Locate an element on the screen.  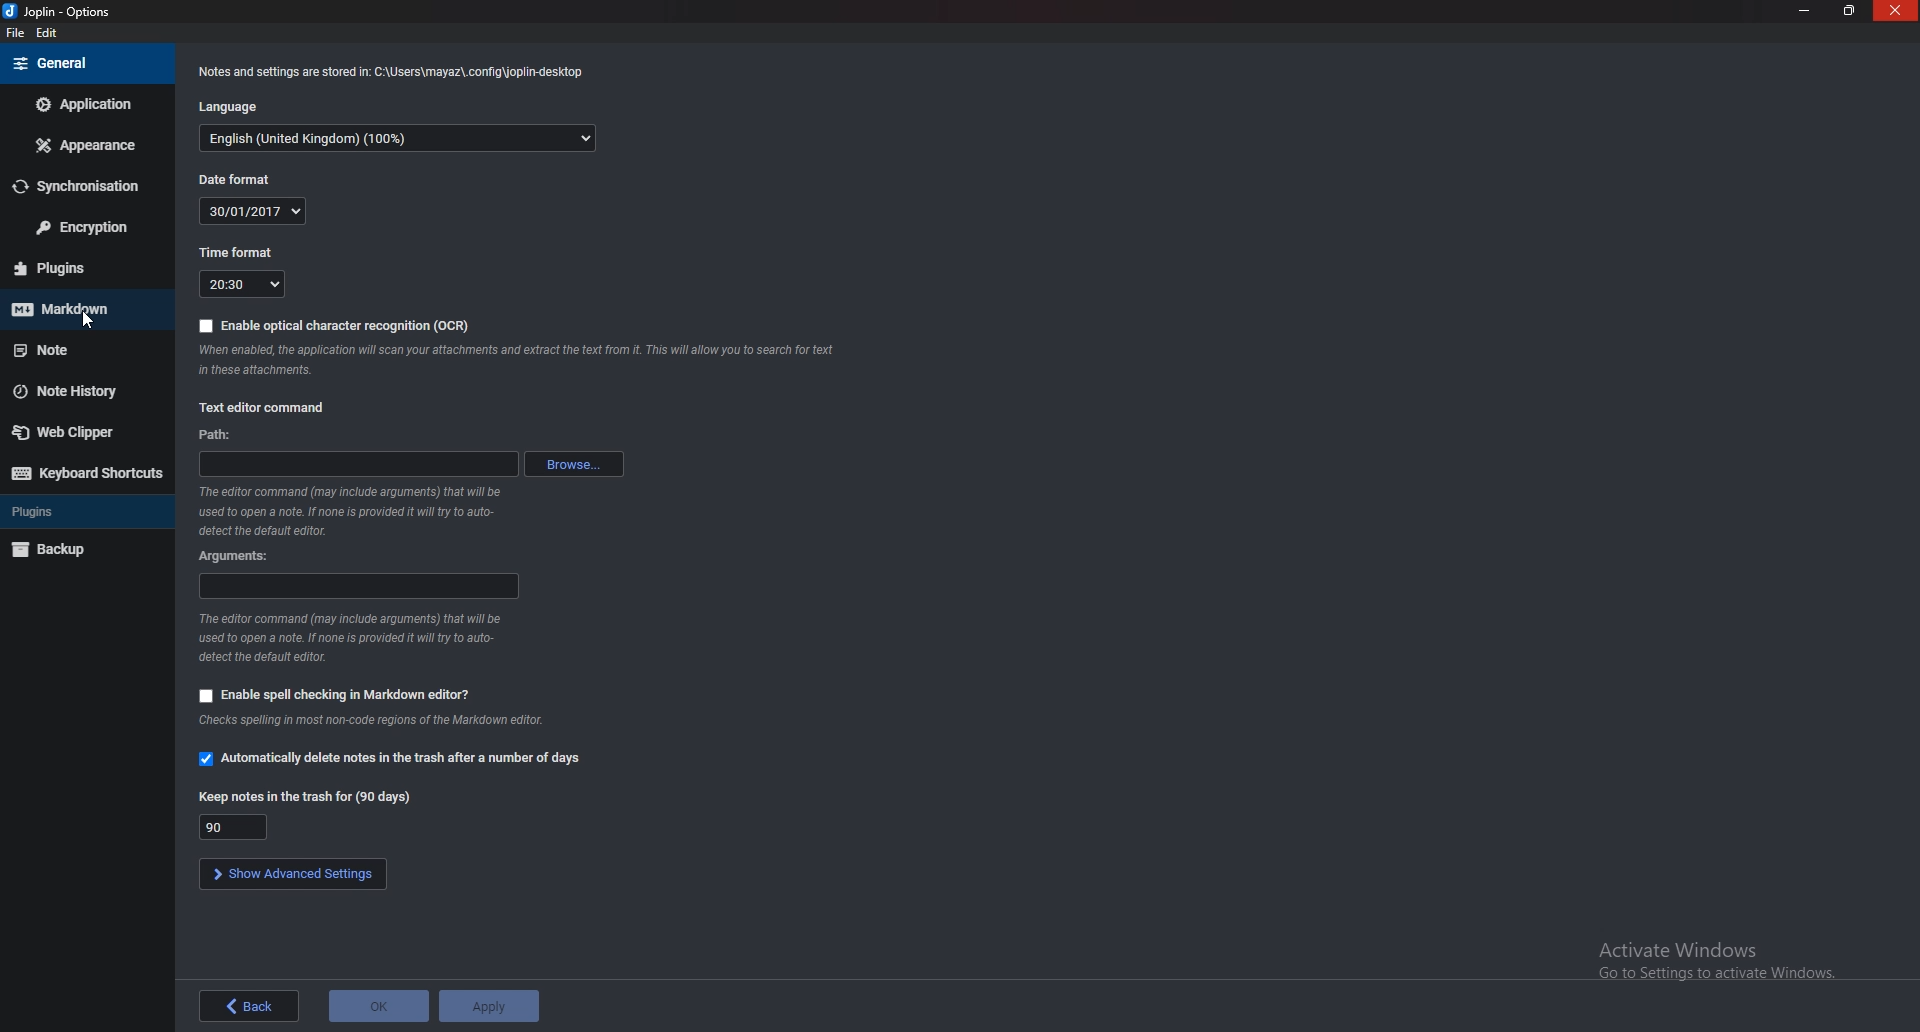
enable ocr is located at coordinates (333, 327).